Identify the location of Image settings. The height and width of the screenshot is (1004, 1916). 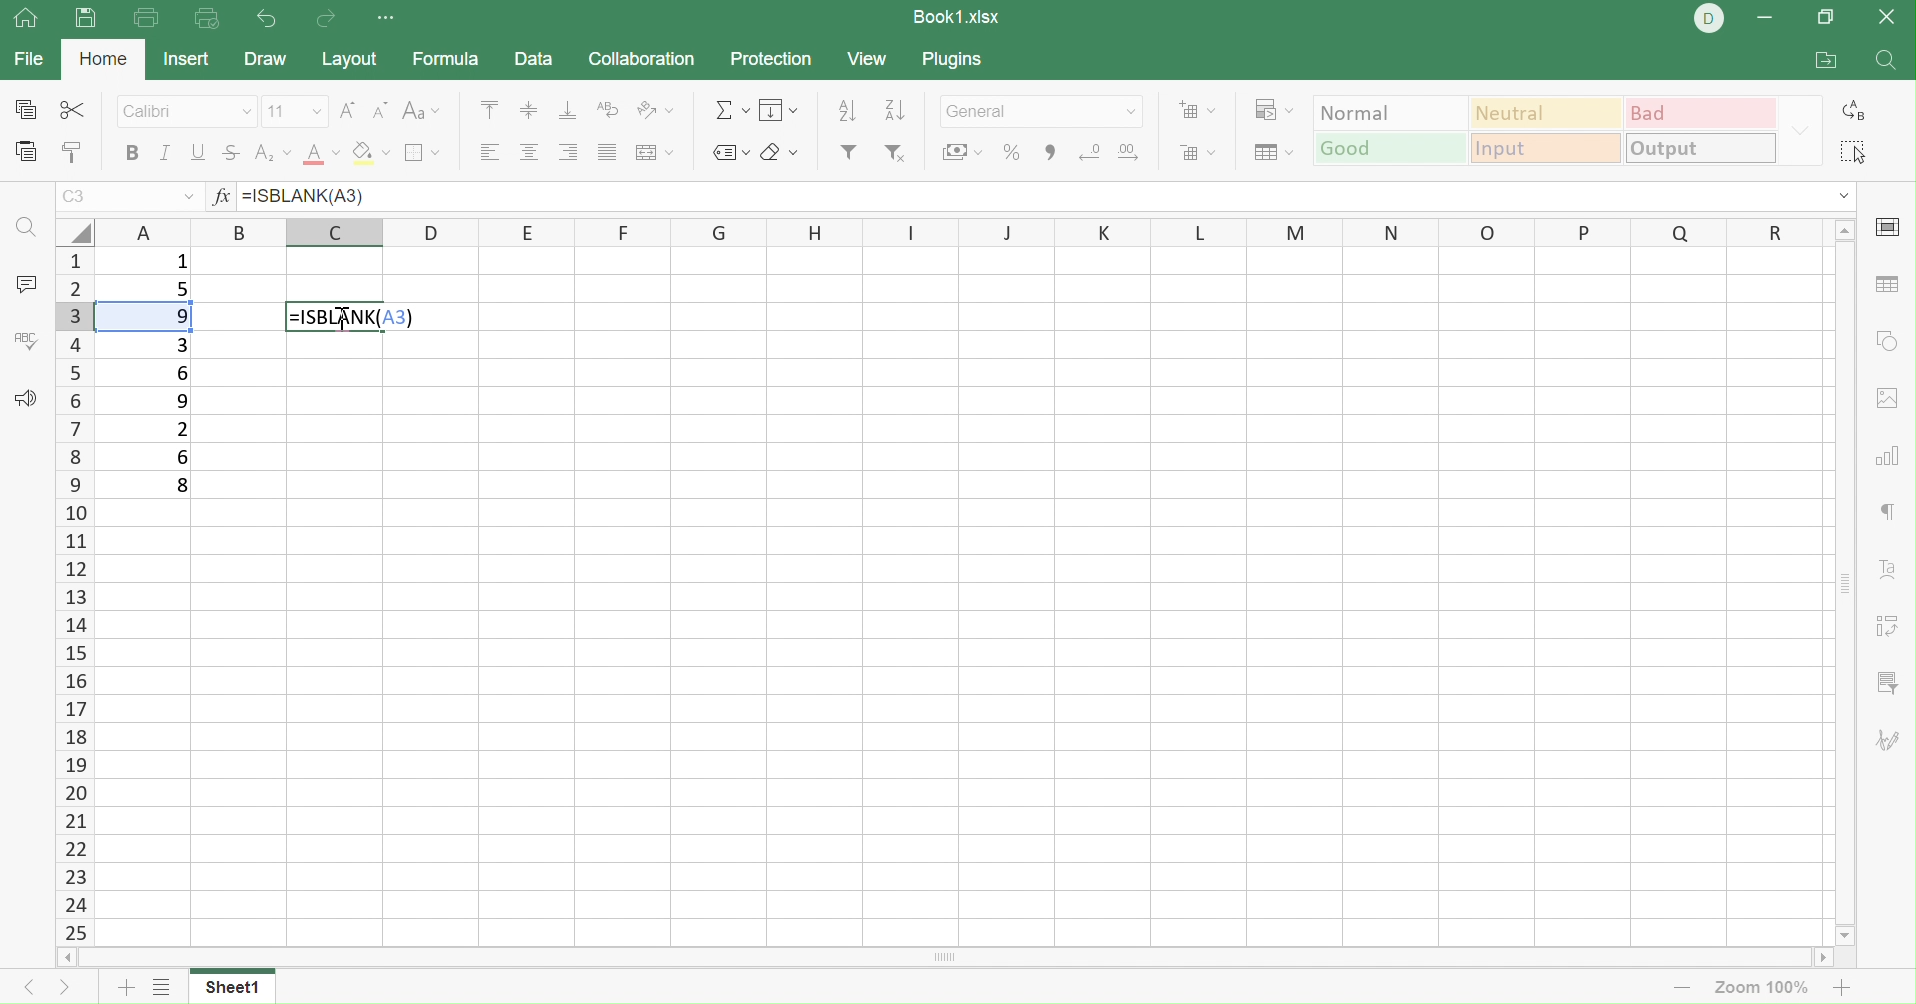
(1887, 397).